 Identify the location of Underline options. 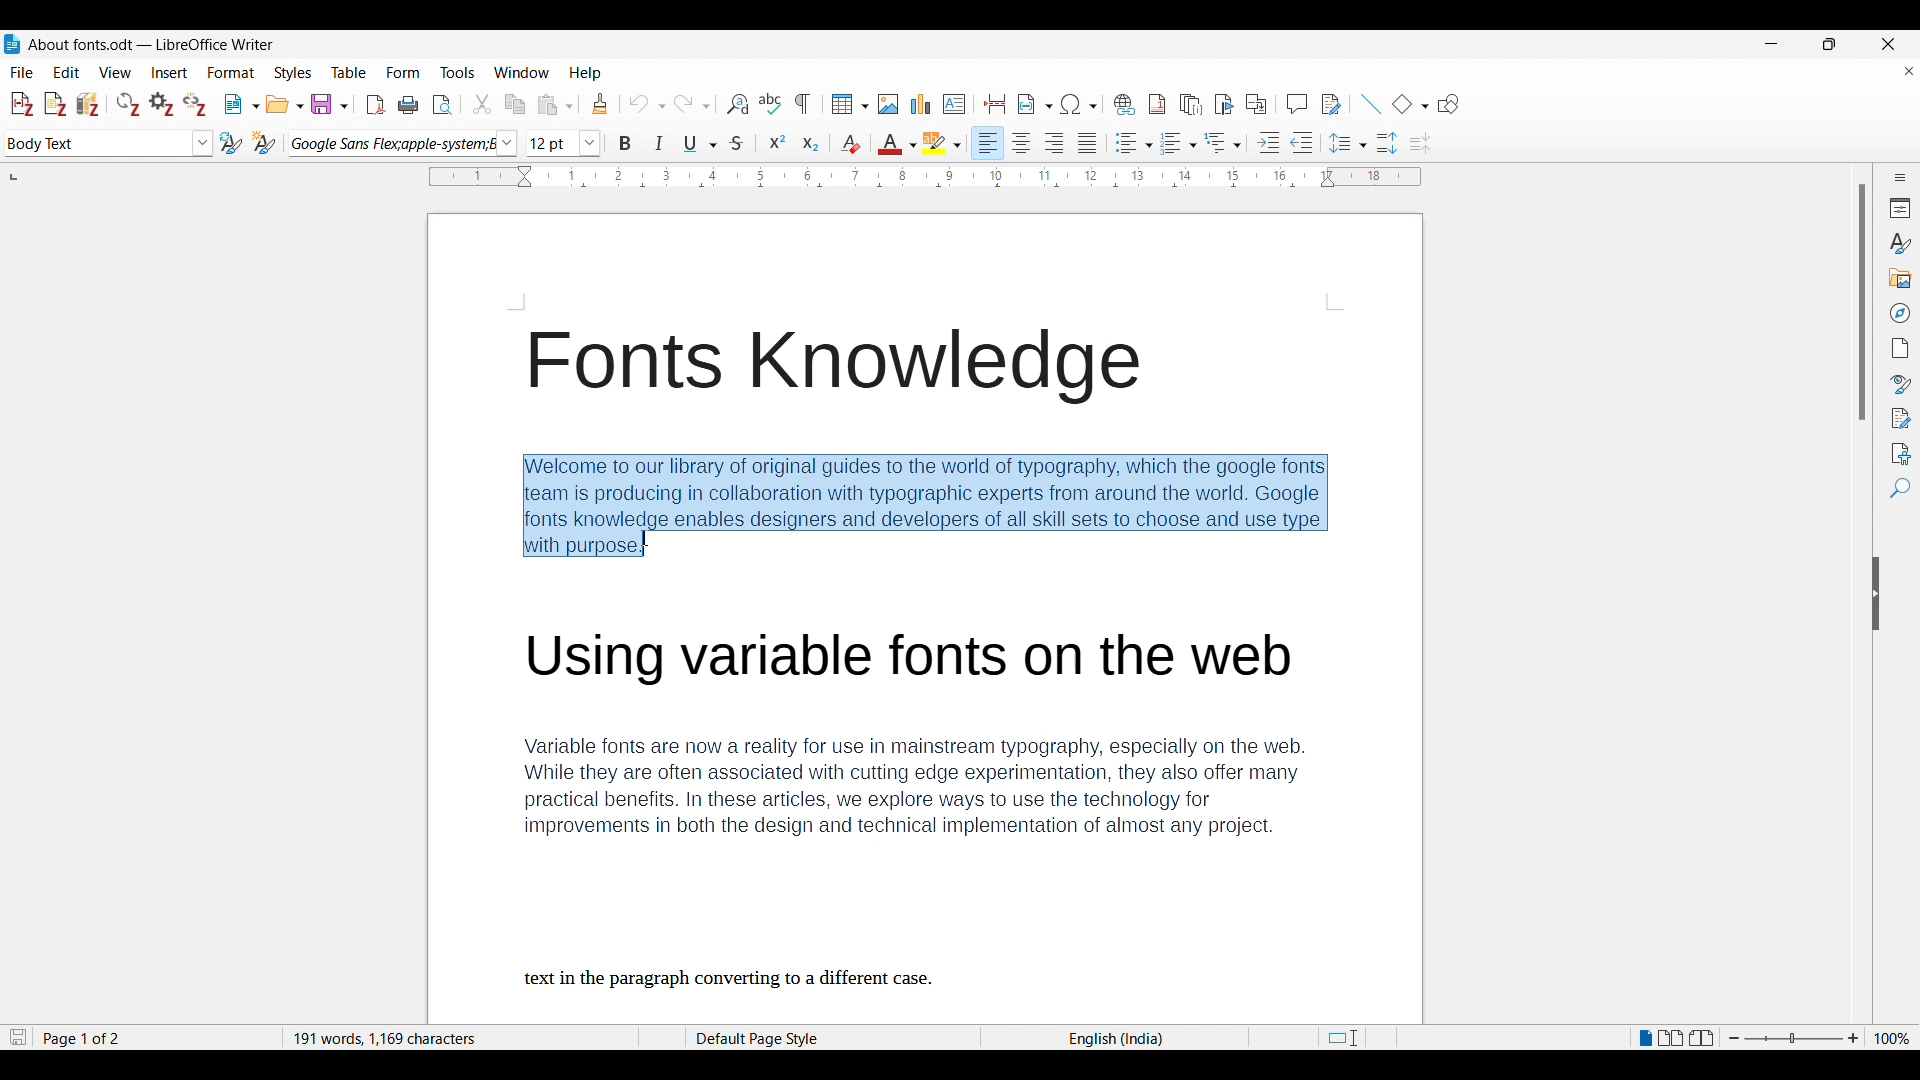
(700, 144).